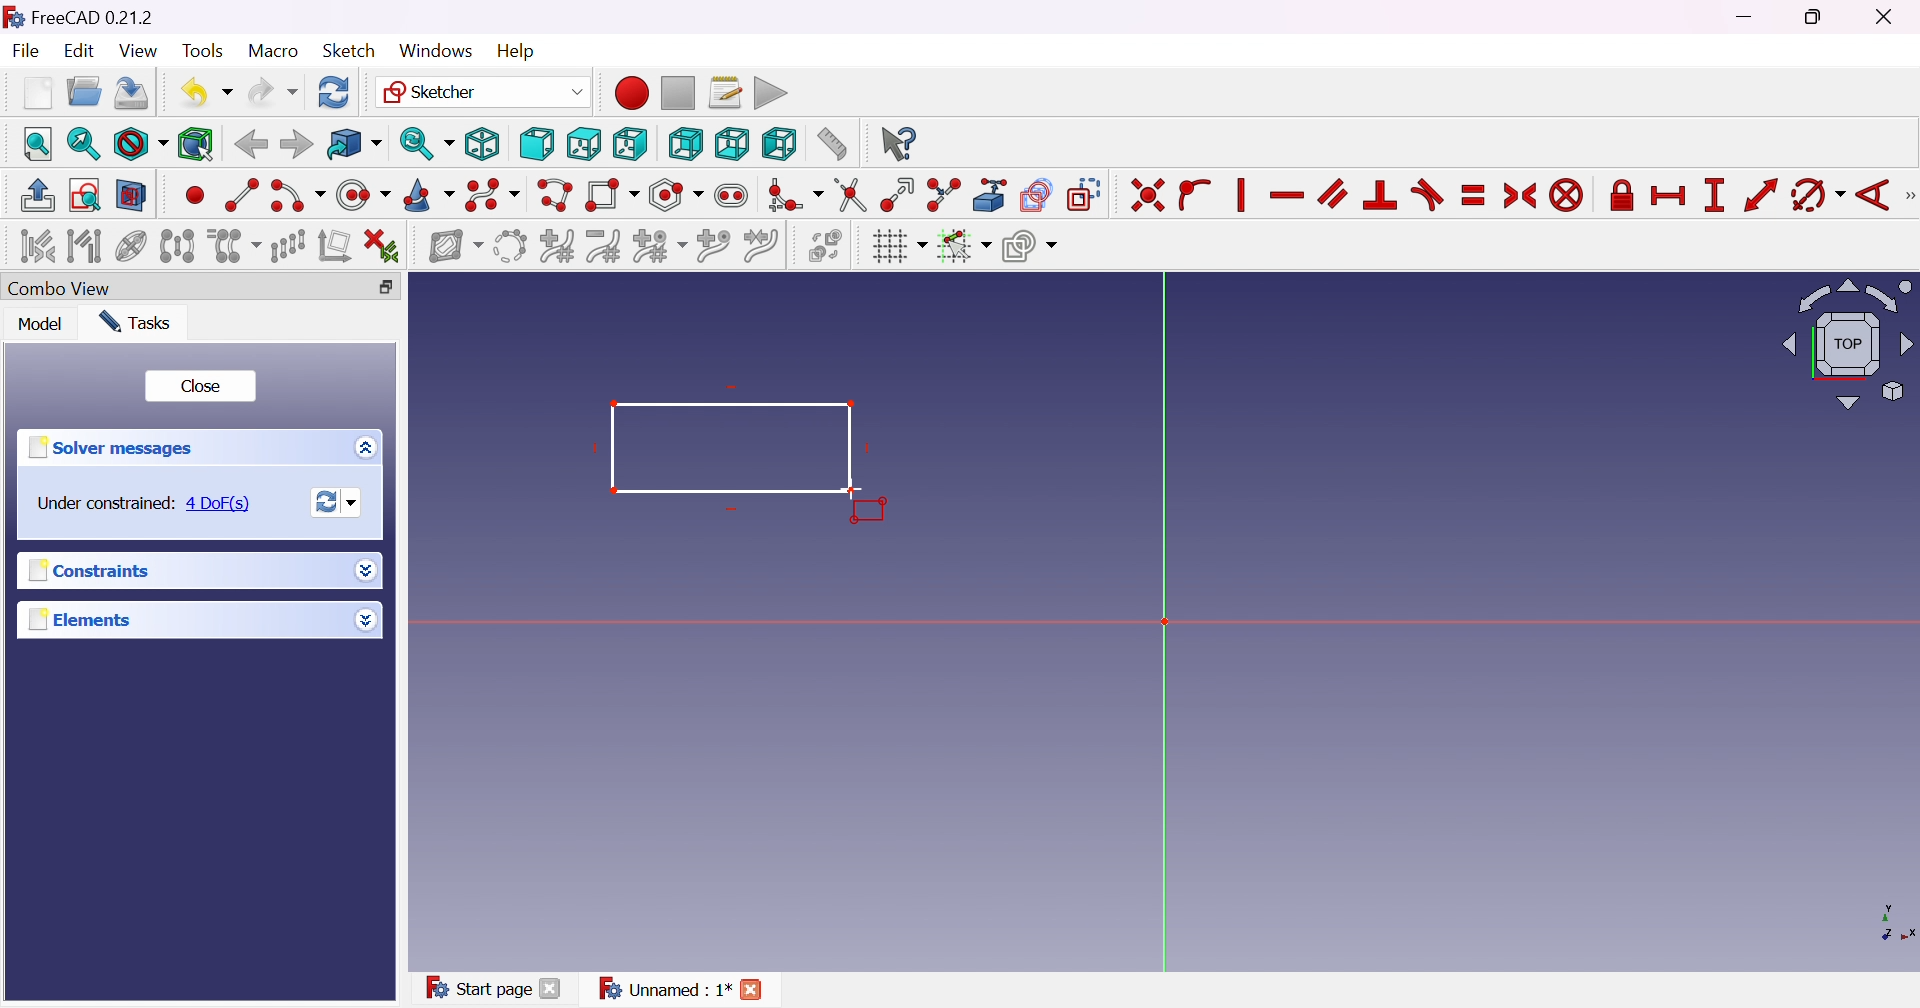  What do you see at coordinates (370, 570) in the screenshot?
I see `More options` at bounding box center [370, 570].